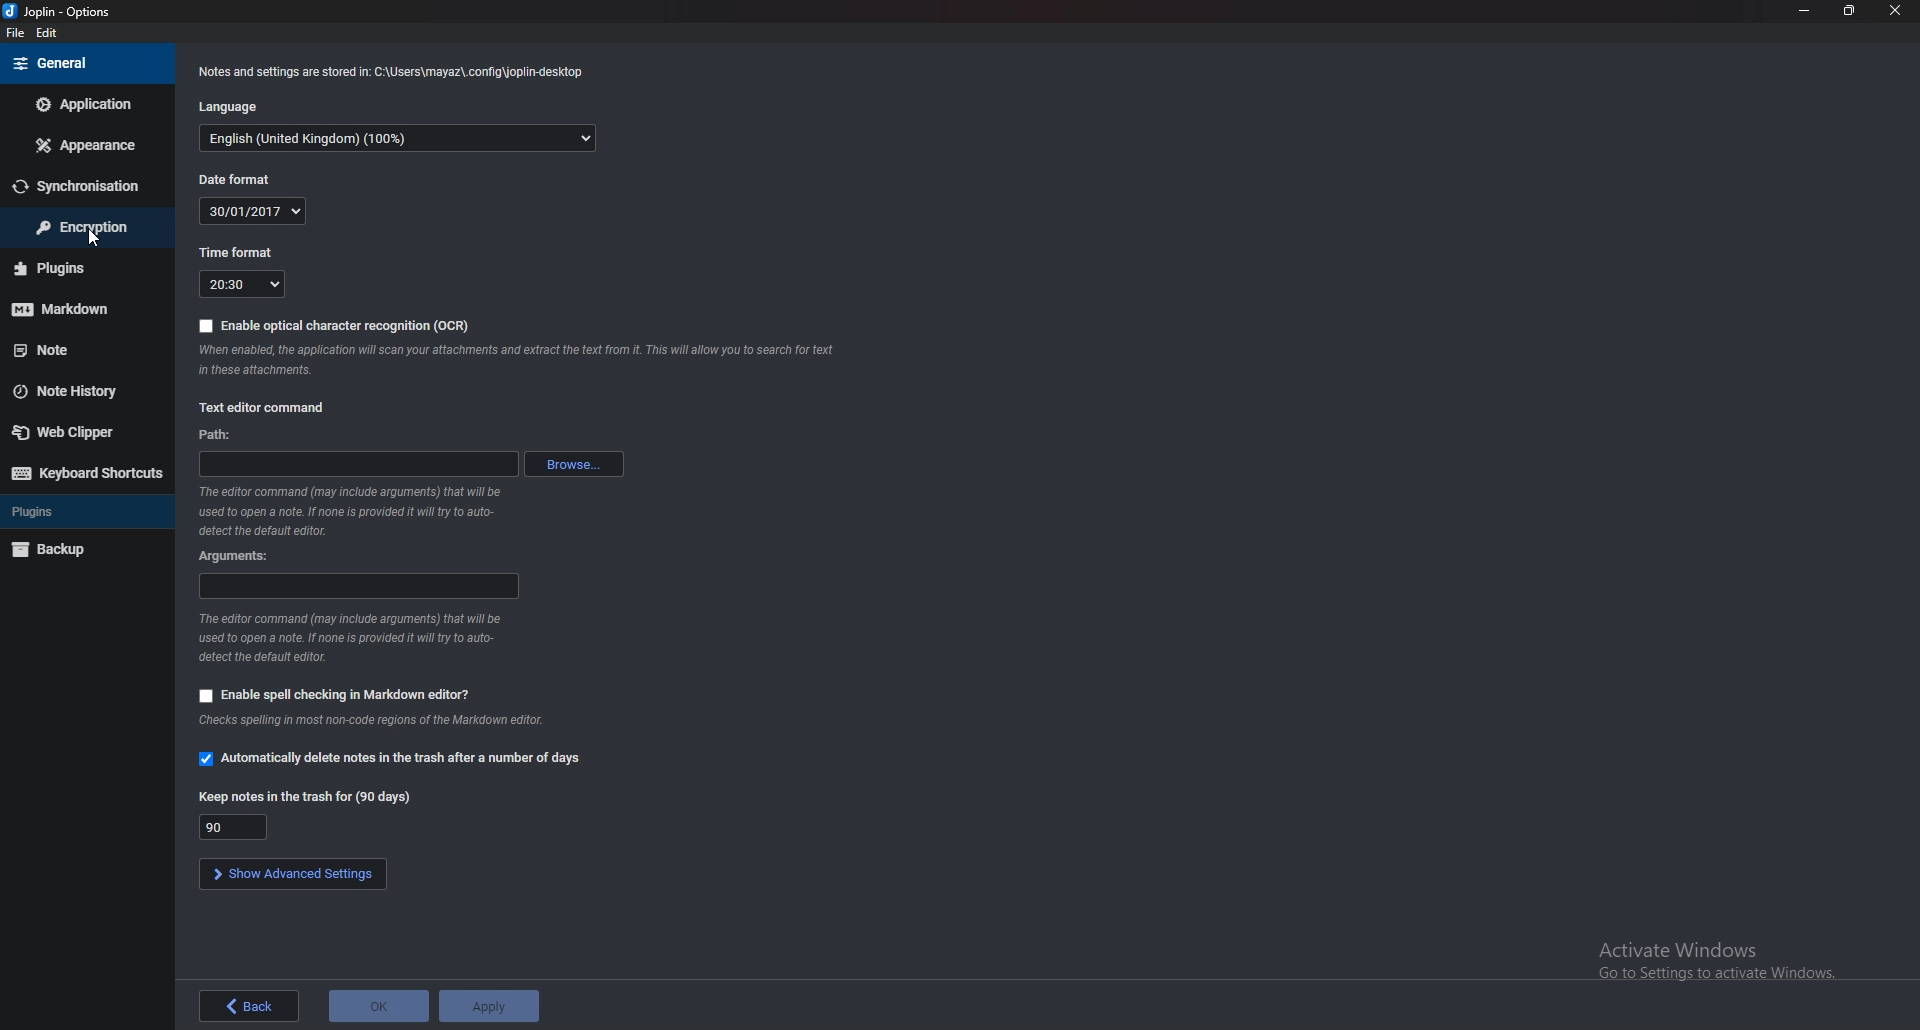 The height and width of the screenshot is (1030, 1920). I want to click on joplin options, so click(56, 11).